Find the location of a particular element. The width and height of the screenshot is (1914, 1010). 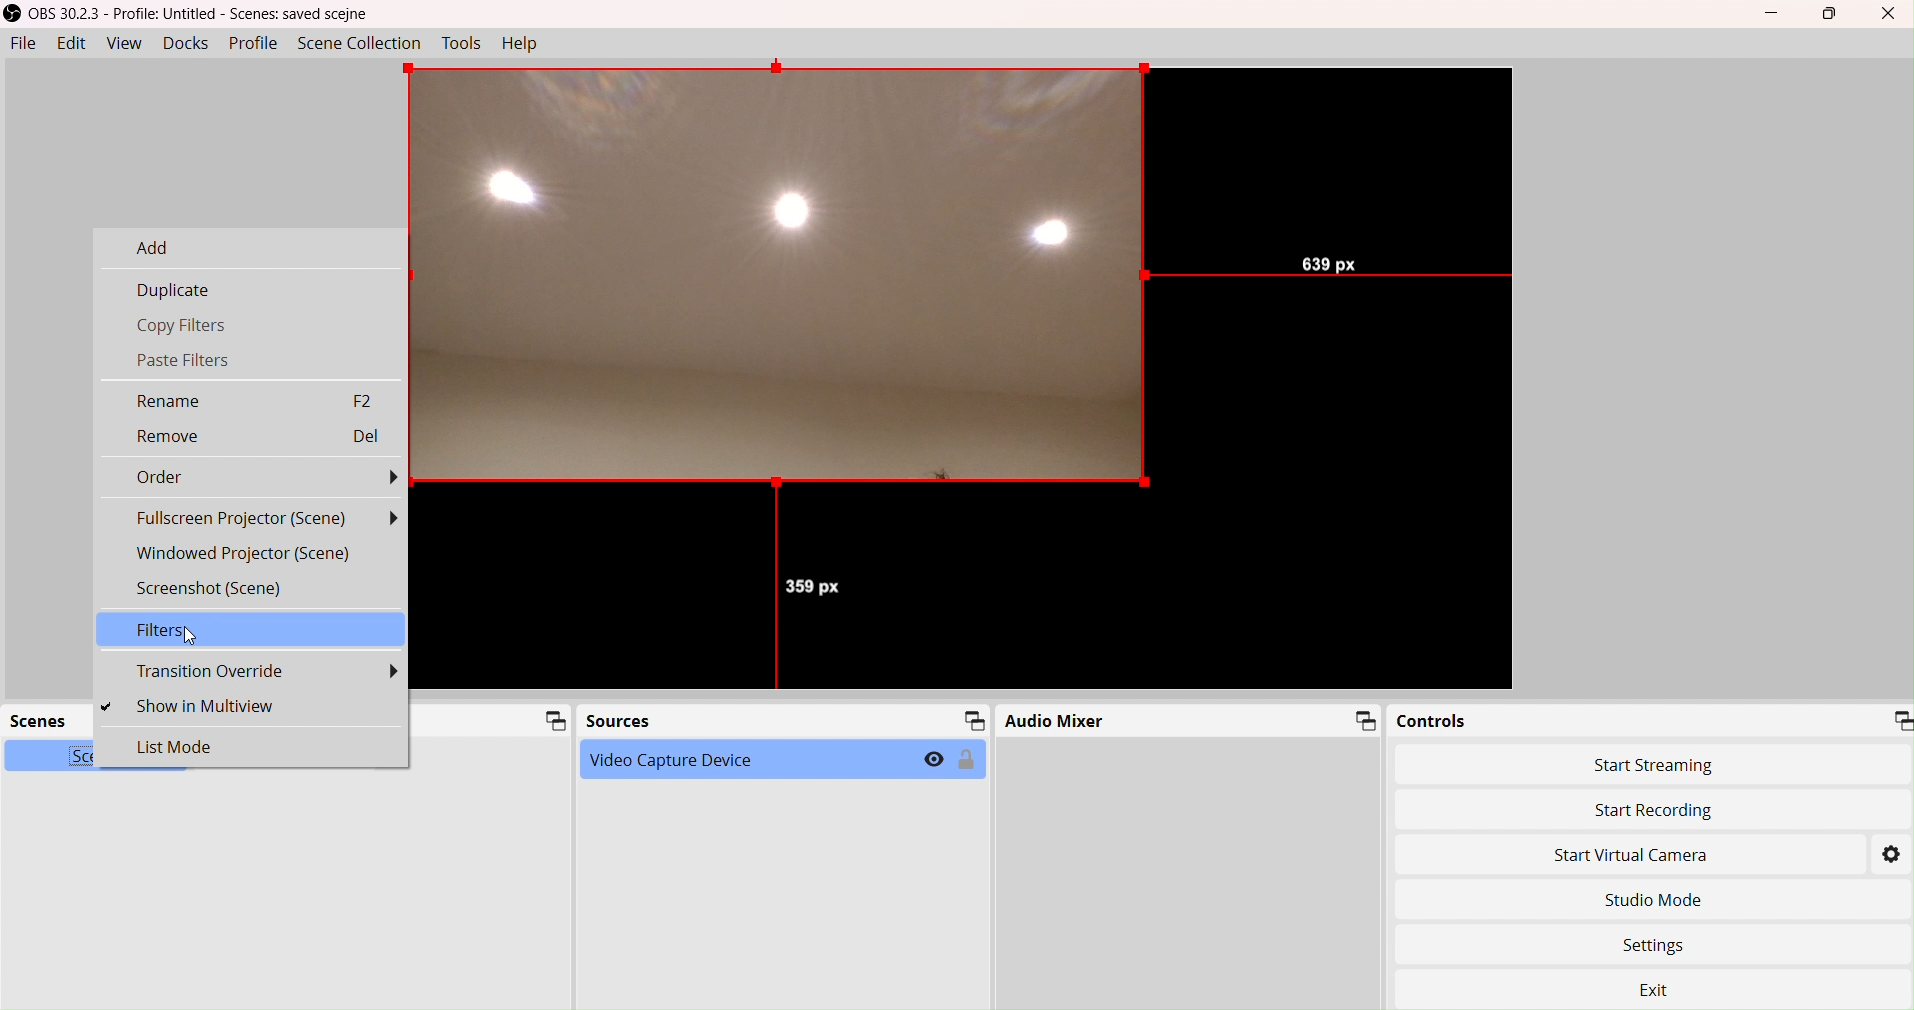

Close is located at coordinates (1888, 13).